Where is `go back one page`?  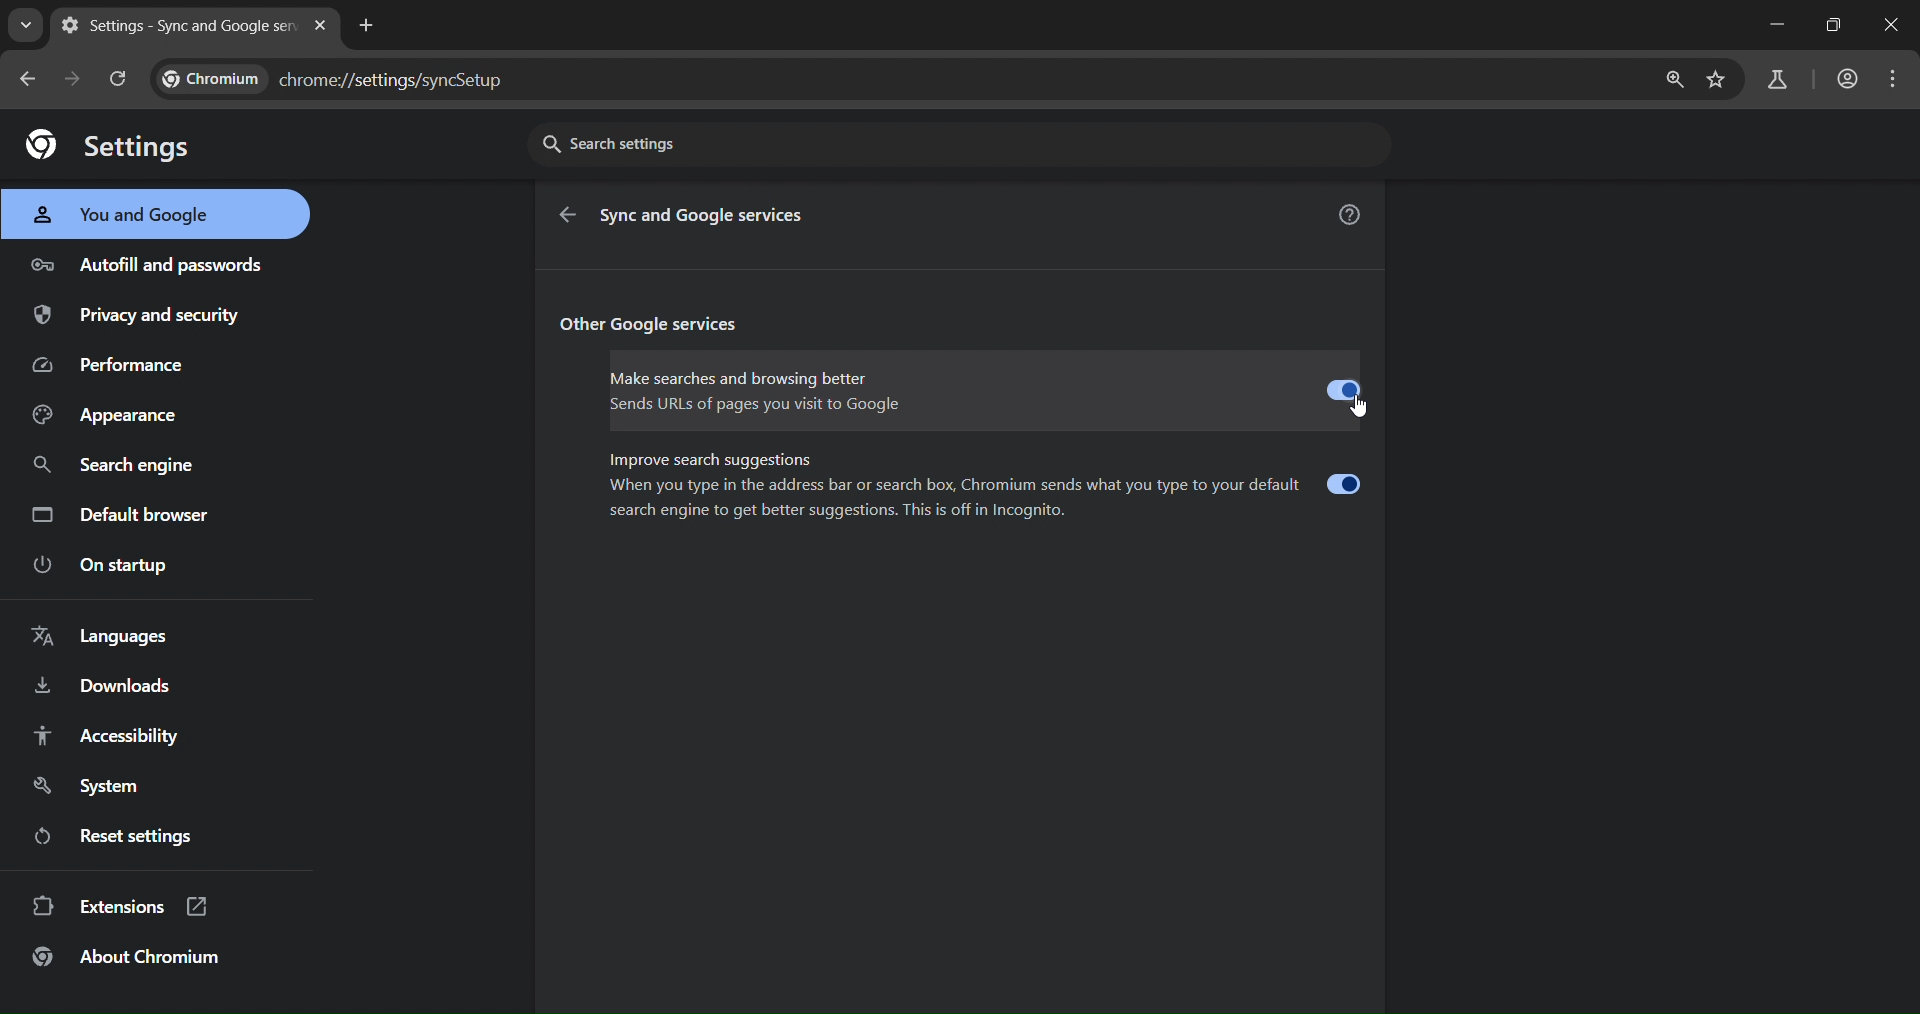
go back one page is located at coordinates (31, 77).